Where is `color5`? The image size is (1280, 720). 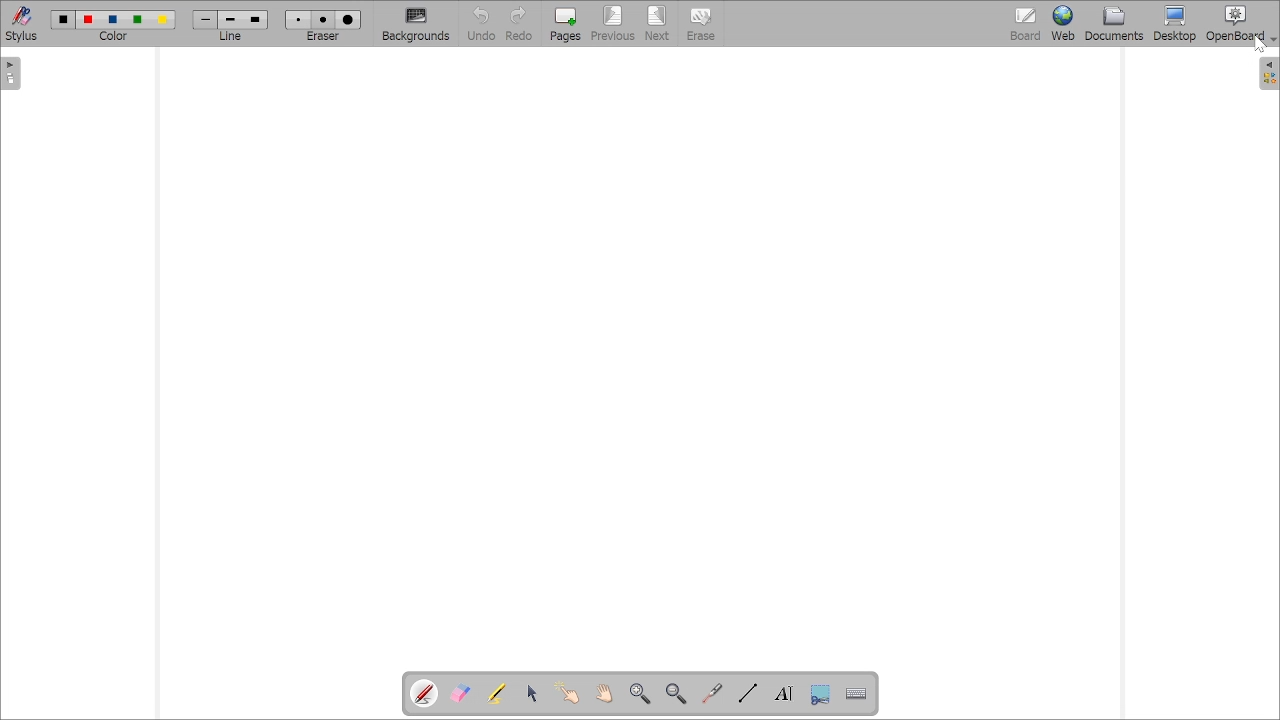 color5 is located at coordinates (163, 20).